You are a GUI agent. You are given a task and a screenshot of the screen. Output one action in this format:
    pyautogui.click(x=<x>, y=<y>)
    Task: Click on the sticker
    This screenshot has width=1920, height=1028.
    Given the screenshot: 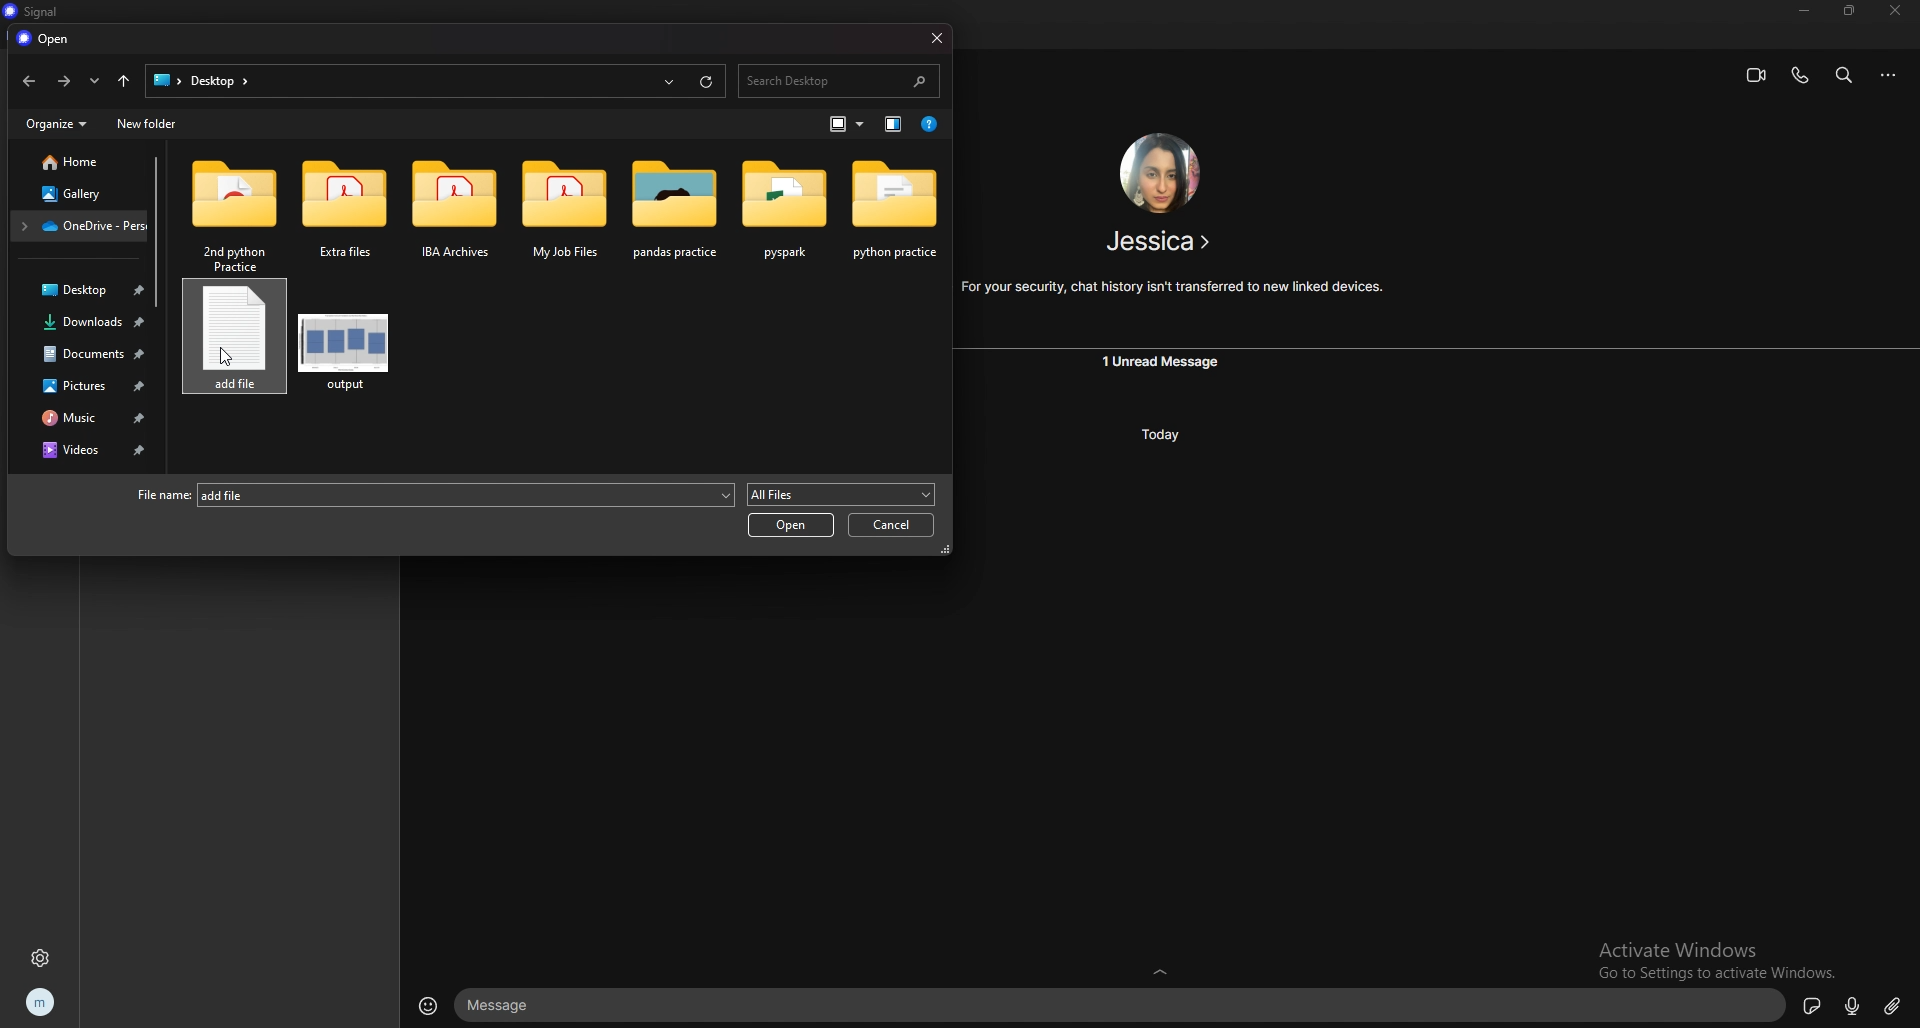 What is the action you would take?
    pyautogui.click(x=1814, y=1006)
    